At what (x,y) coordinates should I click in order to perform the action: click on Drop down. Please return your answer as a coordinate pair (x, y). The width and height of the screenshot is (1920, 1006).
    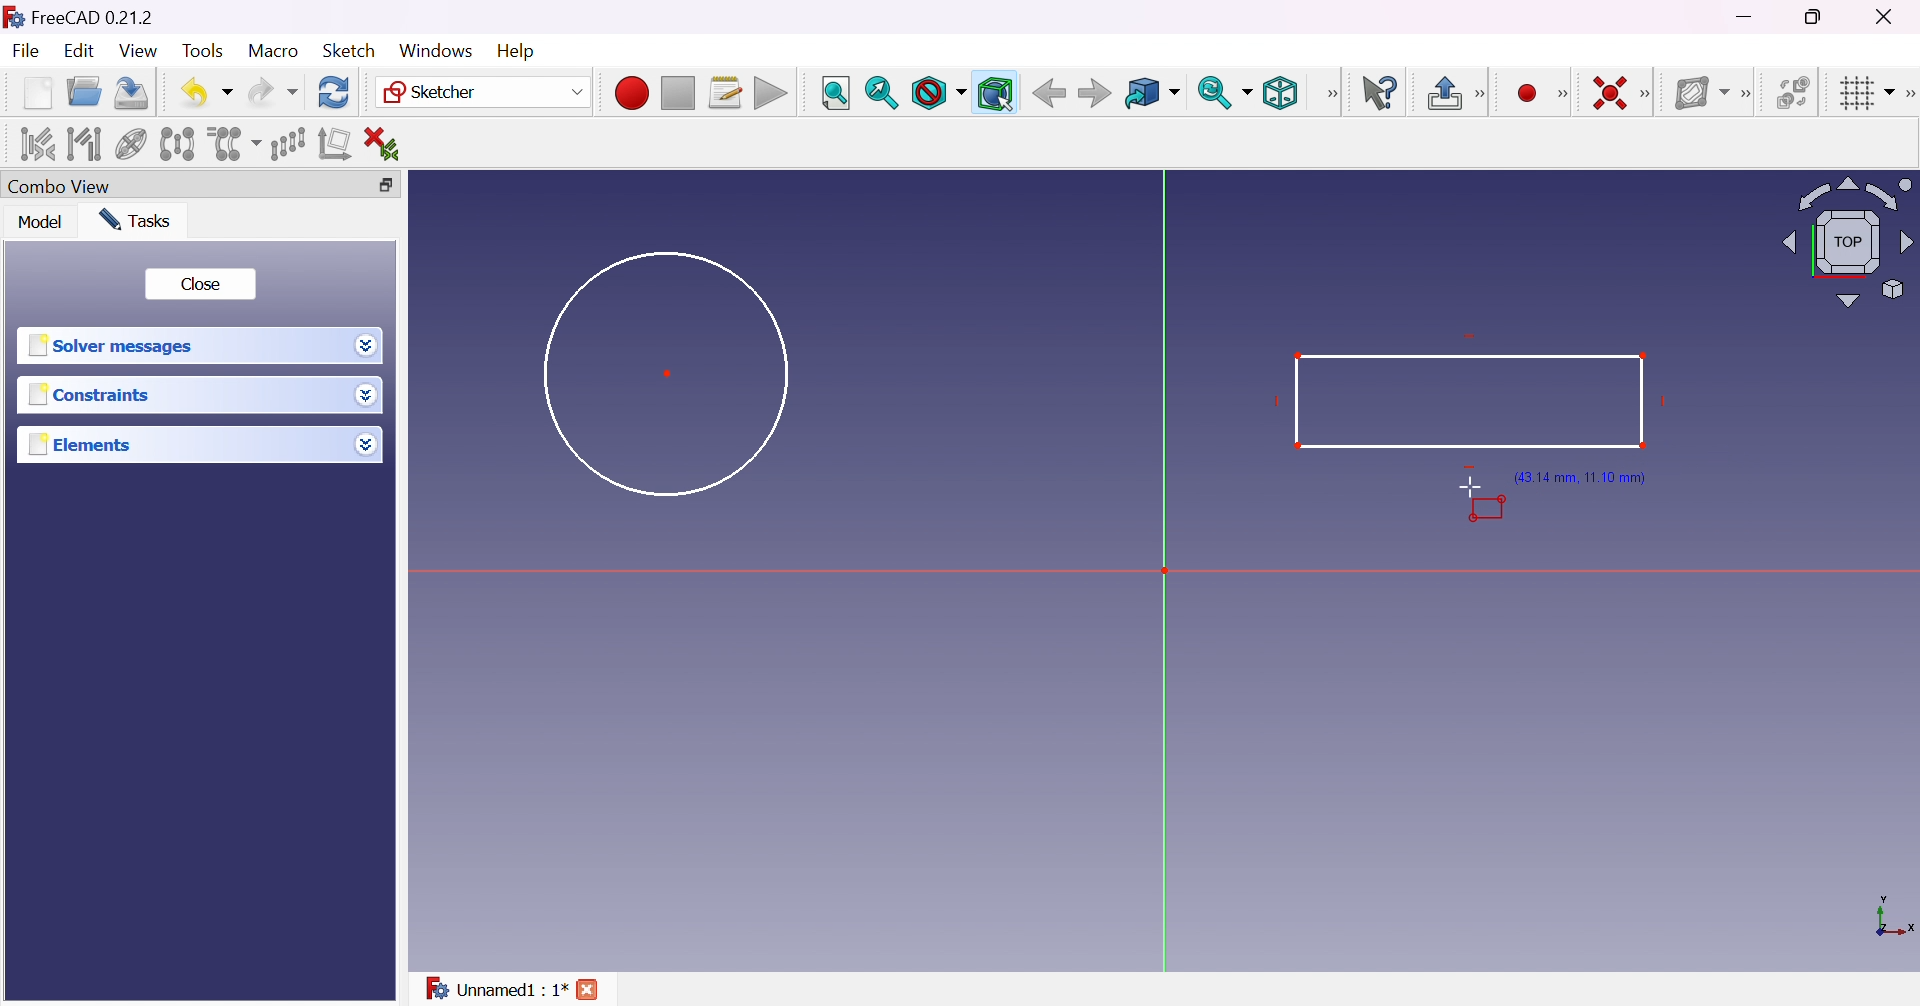
    Looking at the image, I should click on (367, 346).